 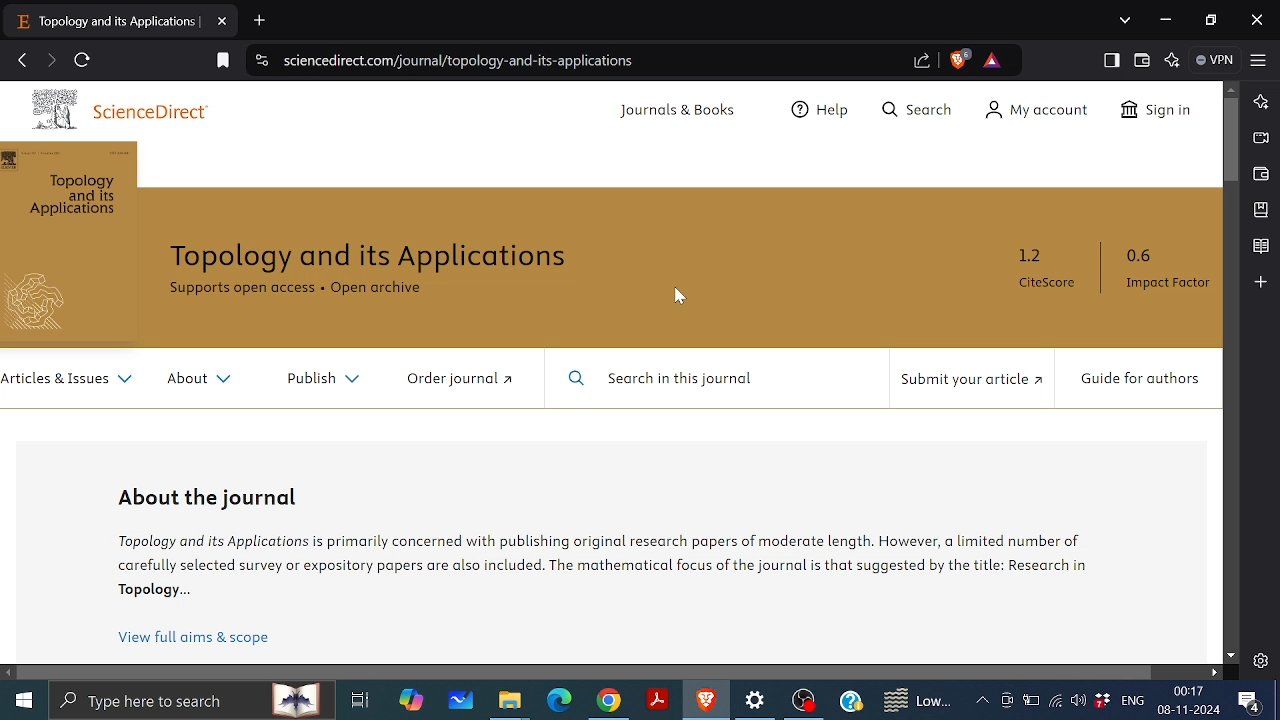 What do you see at coordinates (1260, 661) in the screenshot?
I see `Settings` at bounding box center [1260, 661].